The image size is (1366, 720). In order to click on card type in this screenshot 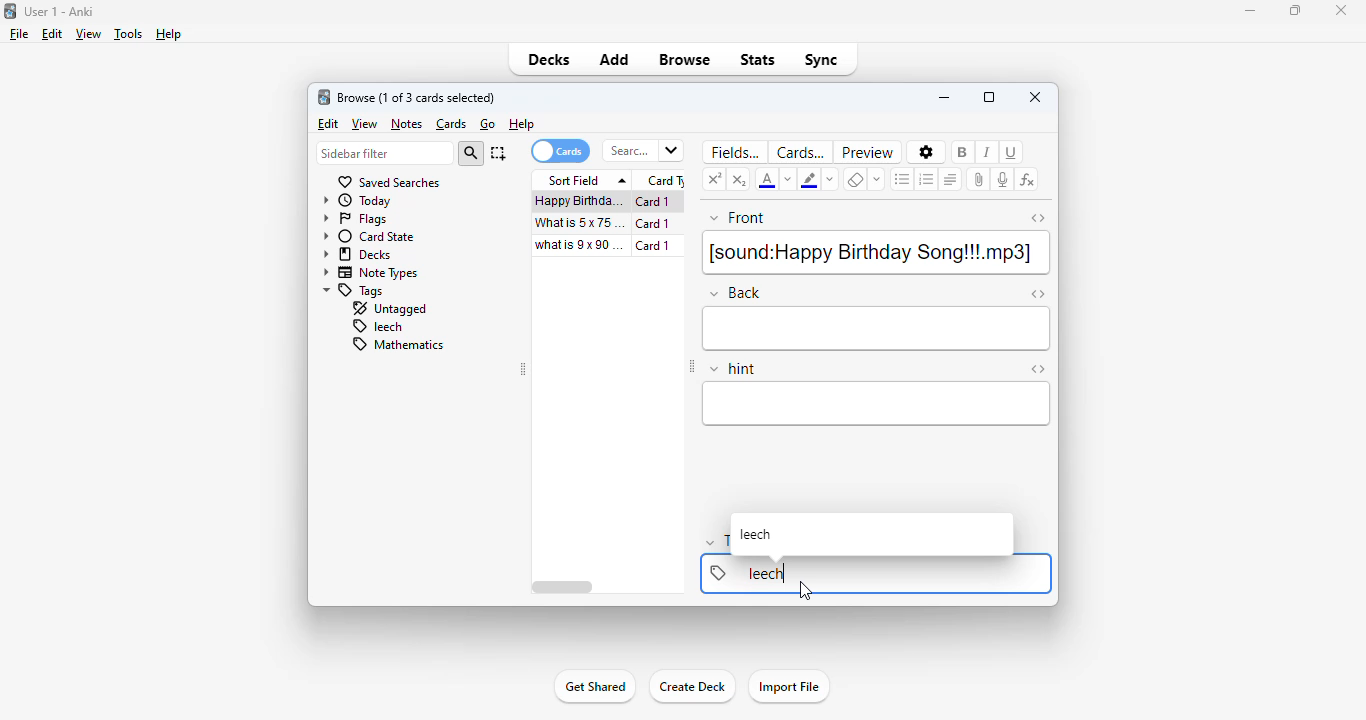, I will do `click(663, 181)`.